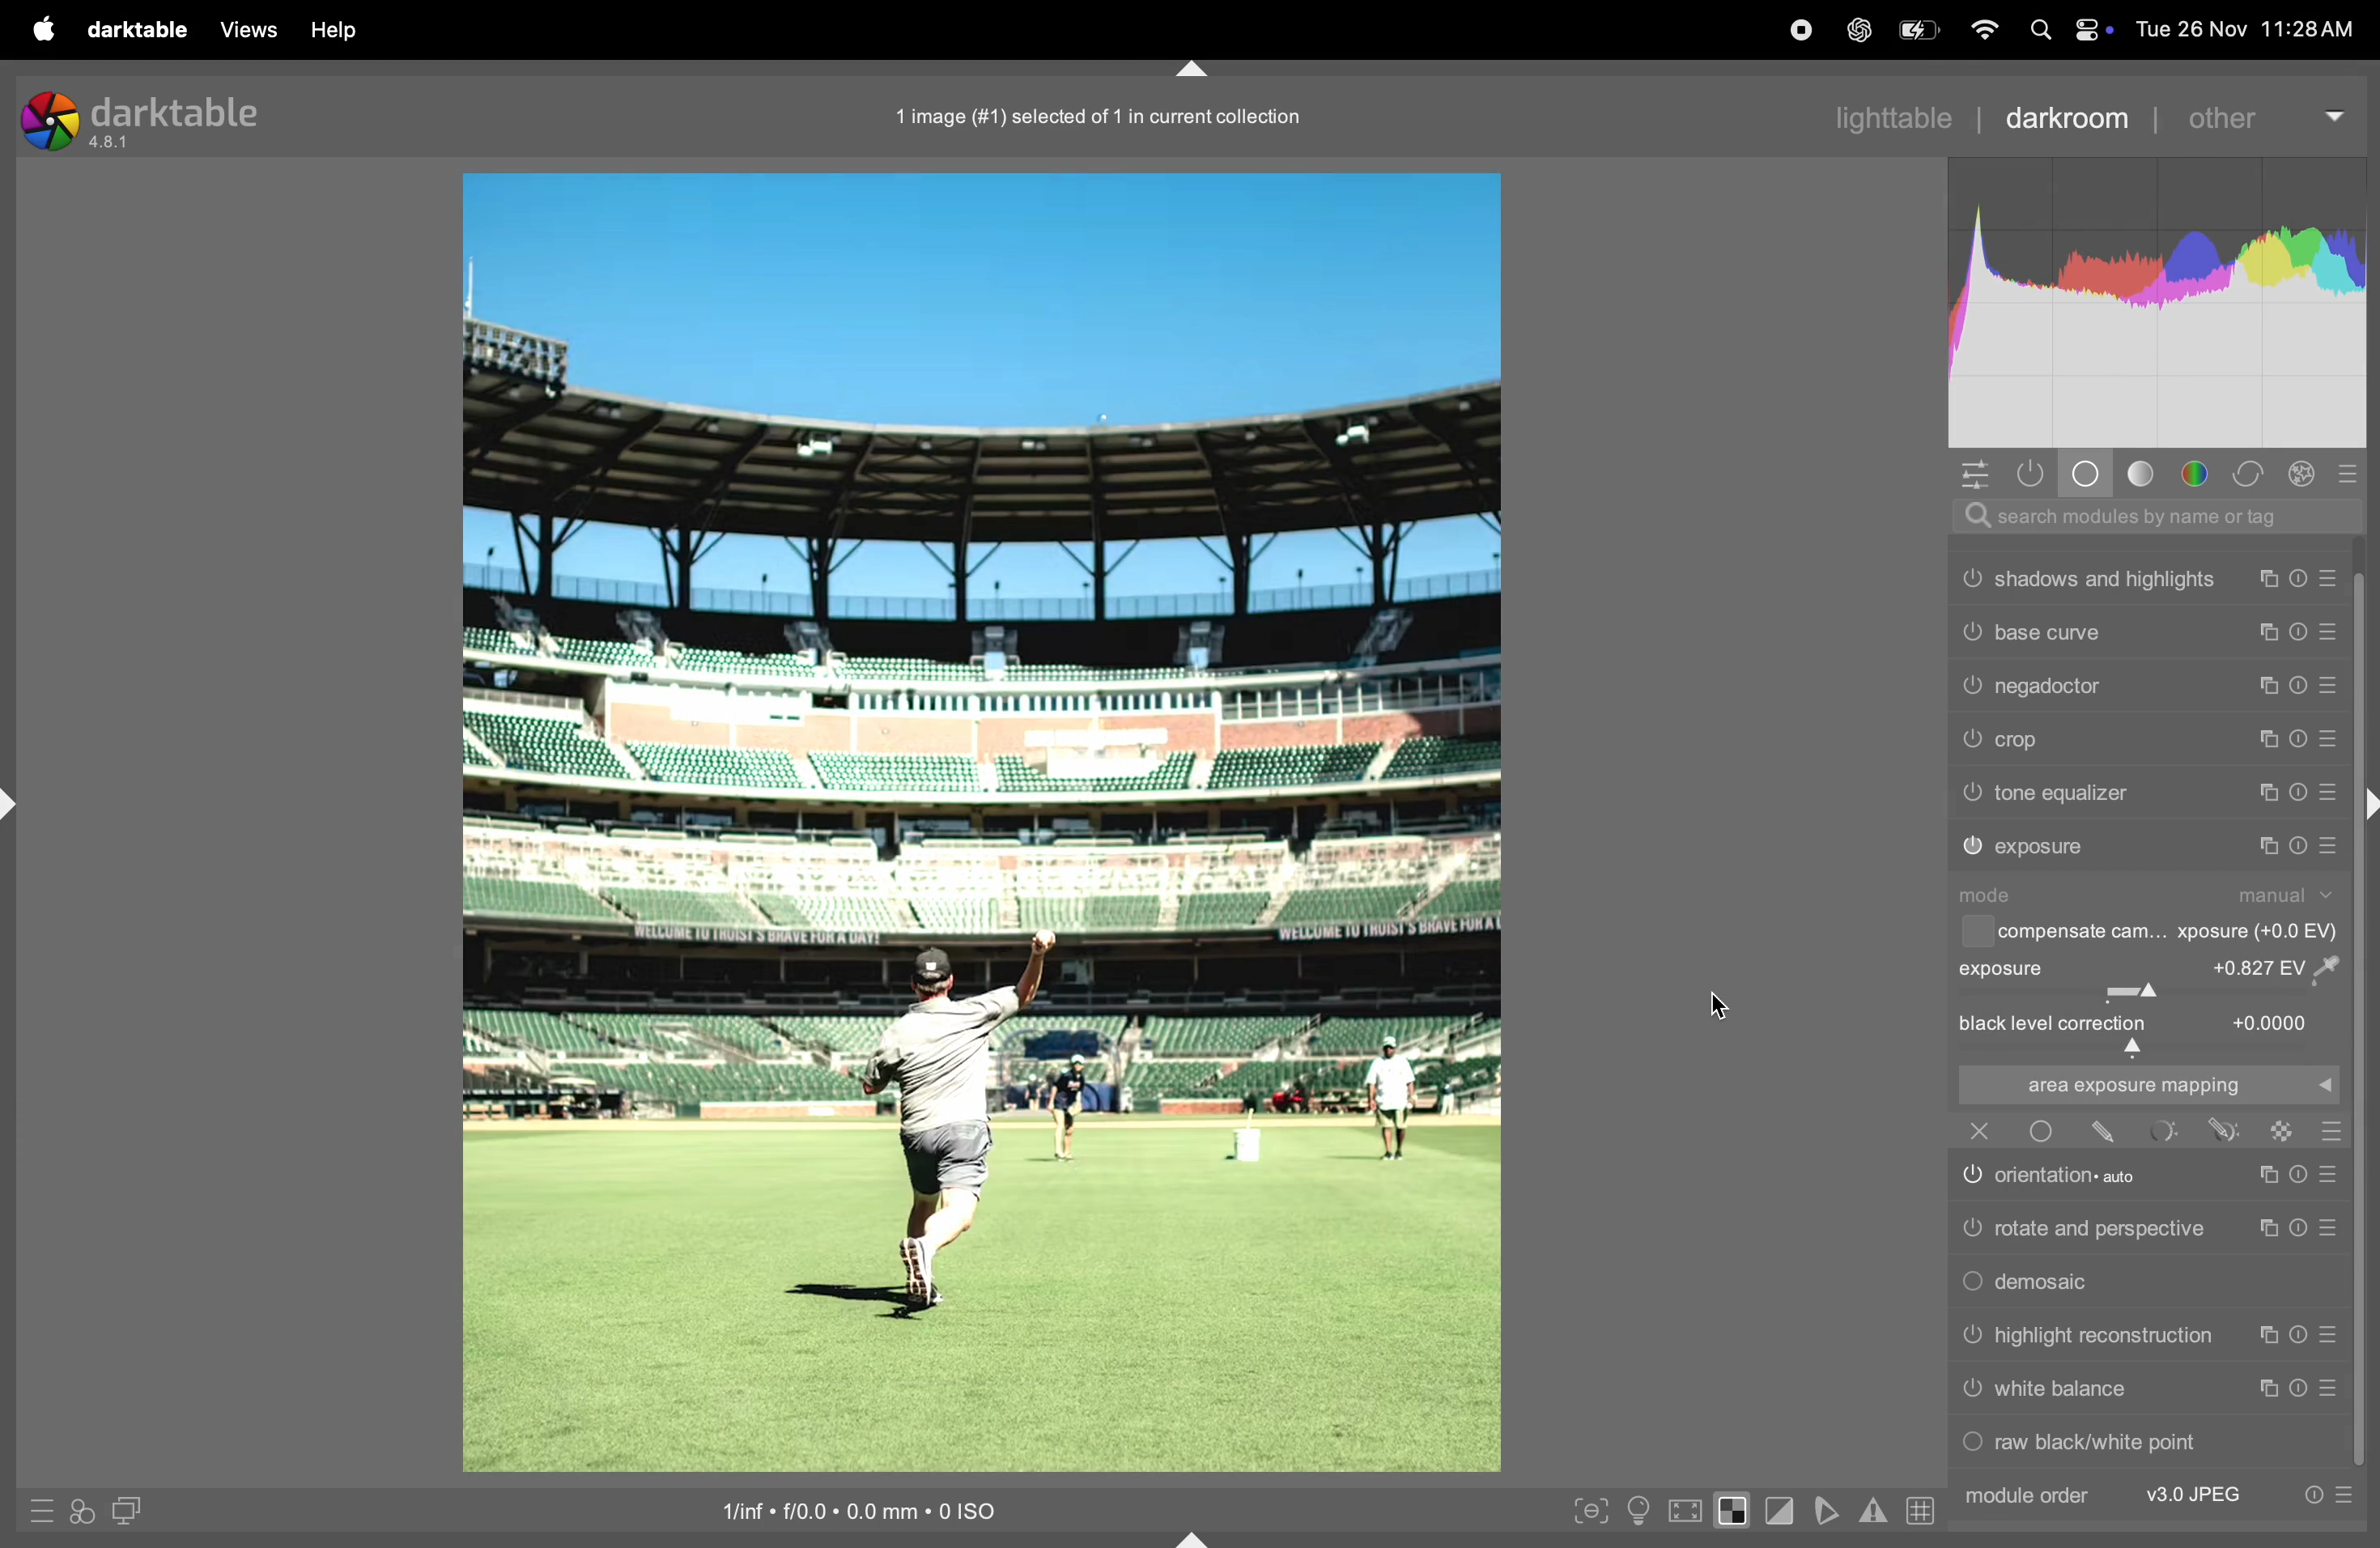  What do you see at coordinates (2296, 846) in the screenshot?
I see `reset presets` at bounding box center [2296, 846].